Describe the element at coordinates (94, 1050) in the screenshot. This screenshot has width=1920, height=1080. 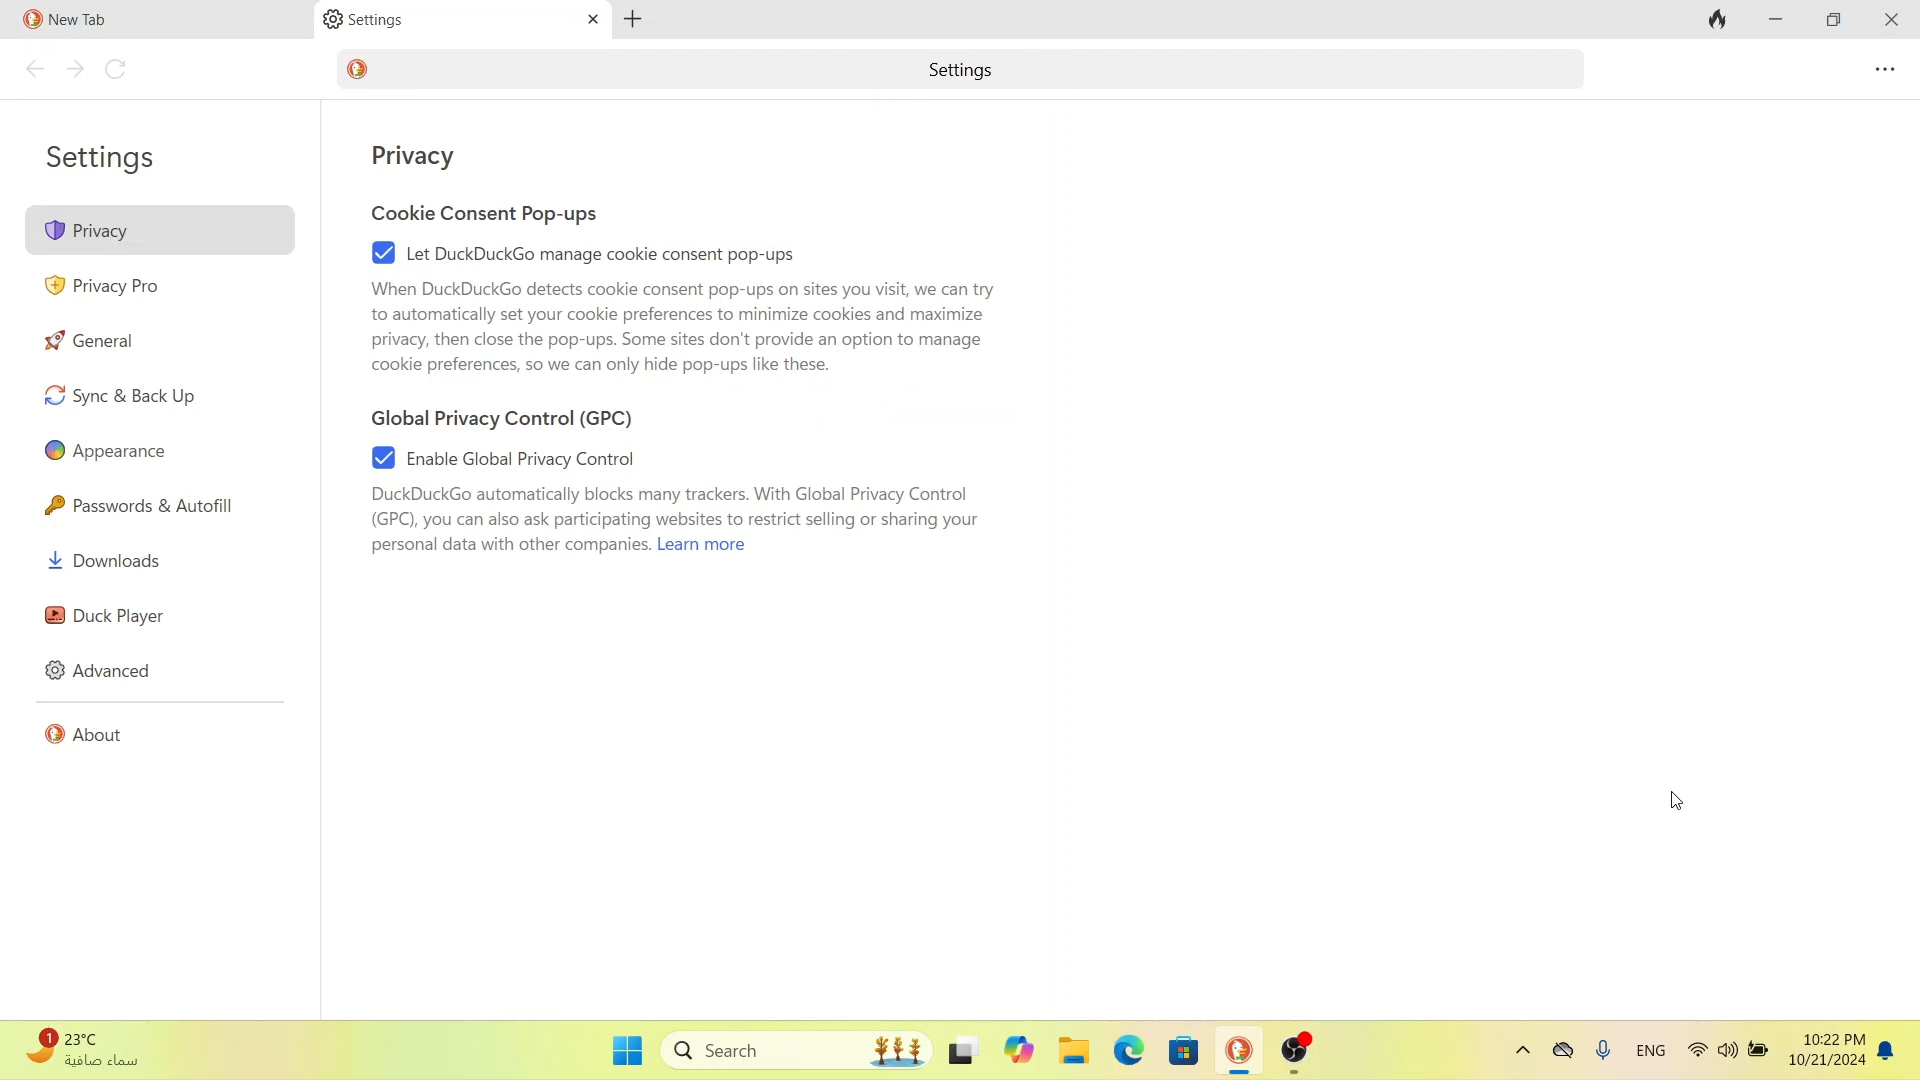
I see `weather data` at that location.